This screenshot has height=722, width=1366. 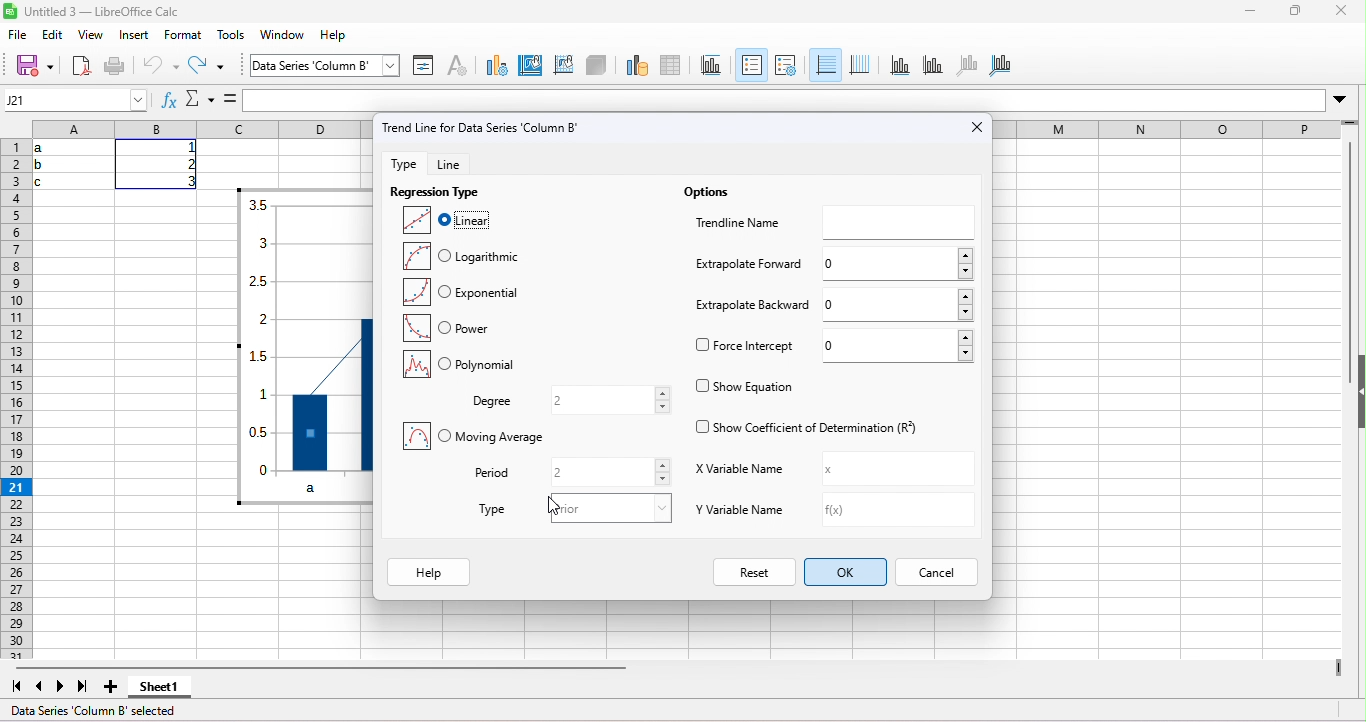 What do you see at coordinates (899, 345) in the screenshot?
I see `0` at bounding box center [899, 345].